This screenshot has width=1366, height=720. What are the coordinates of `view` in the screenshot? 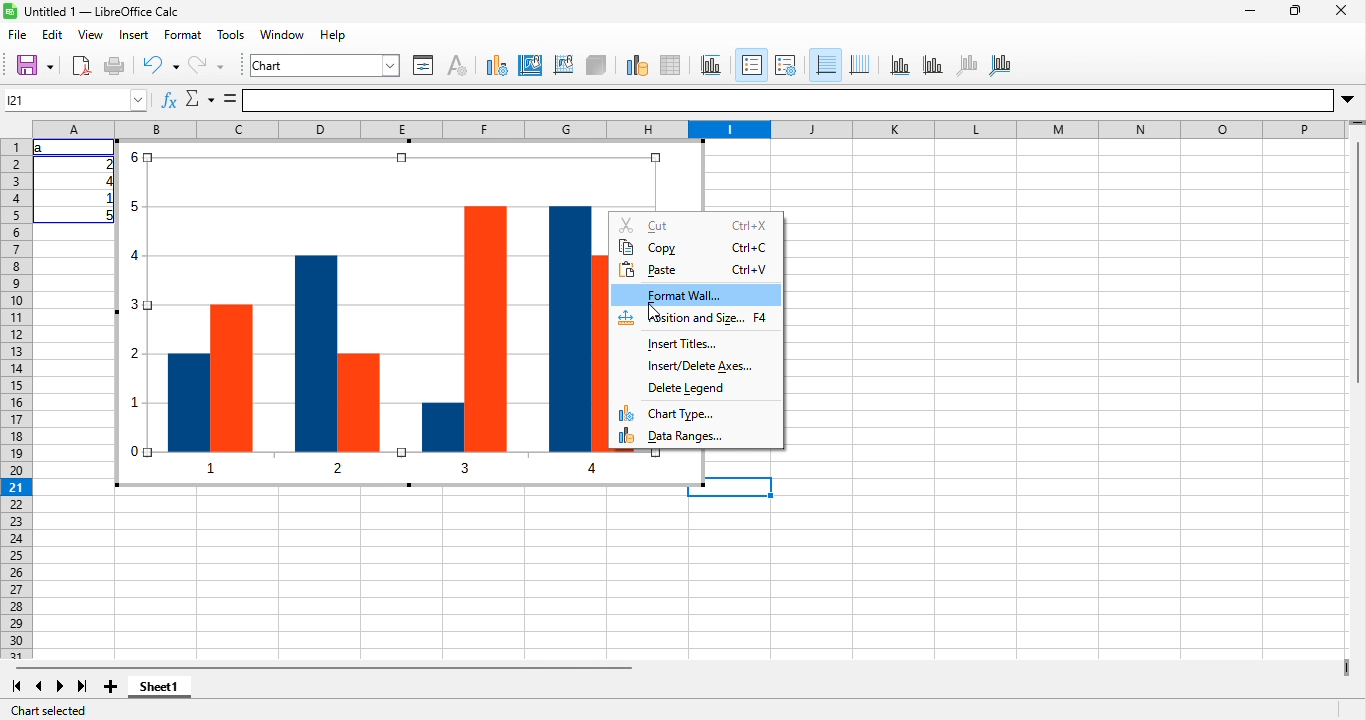 It's located at (91, 34).